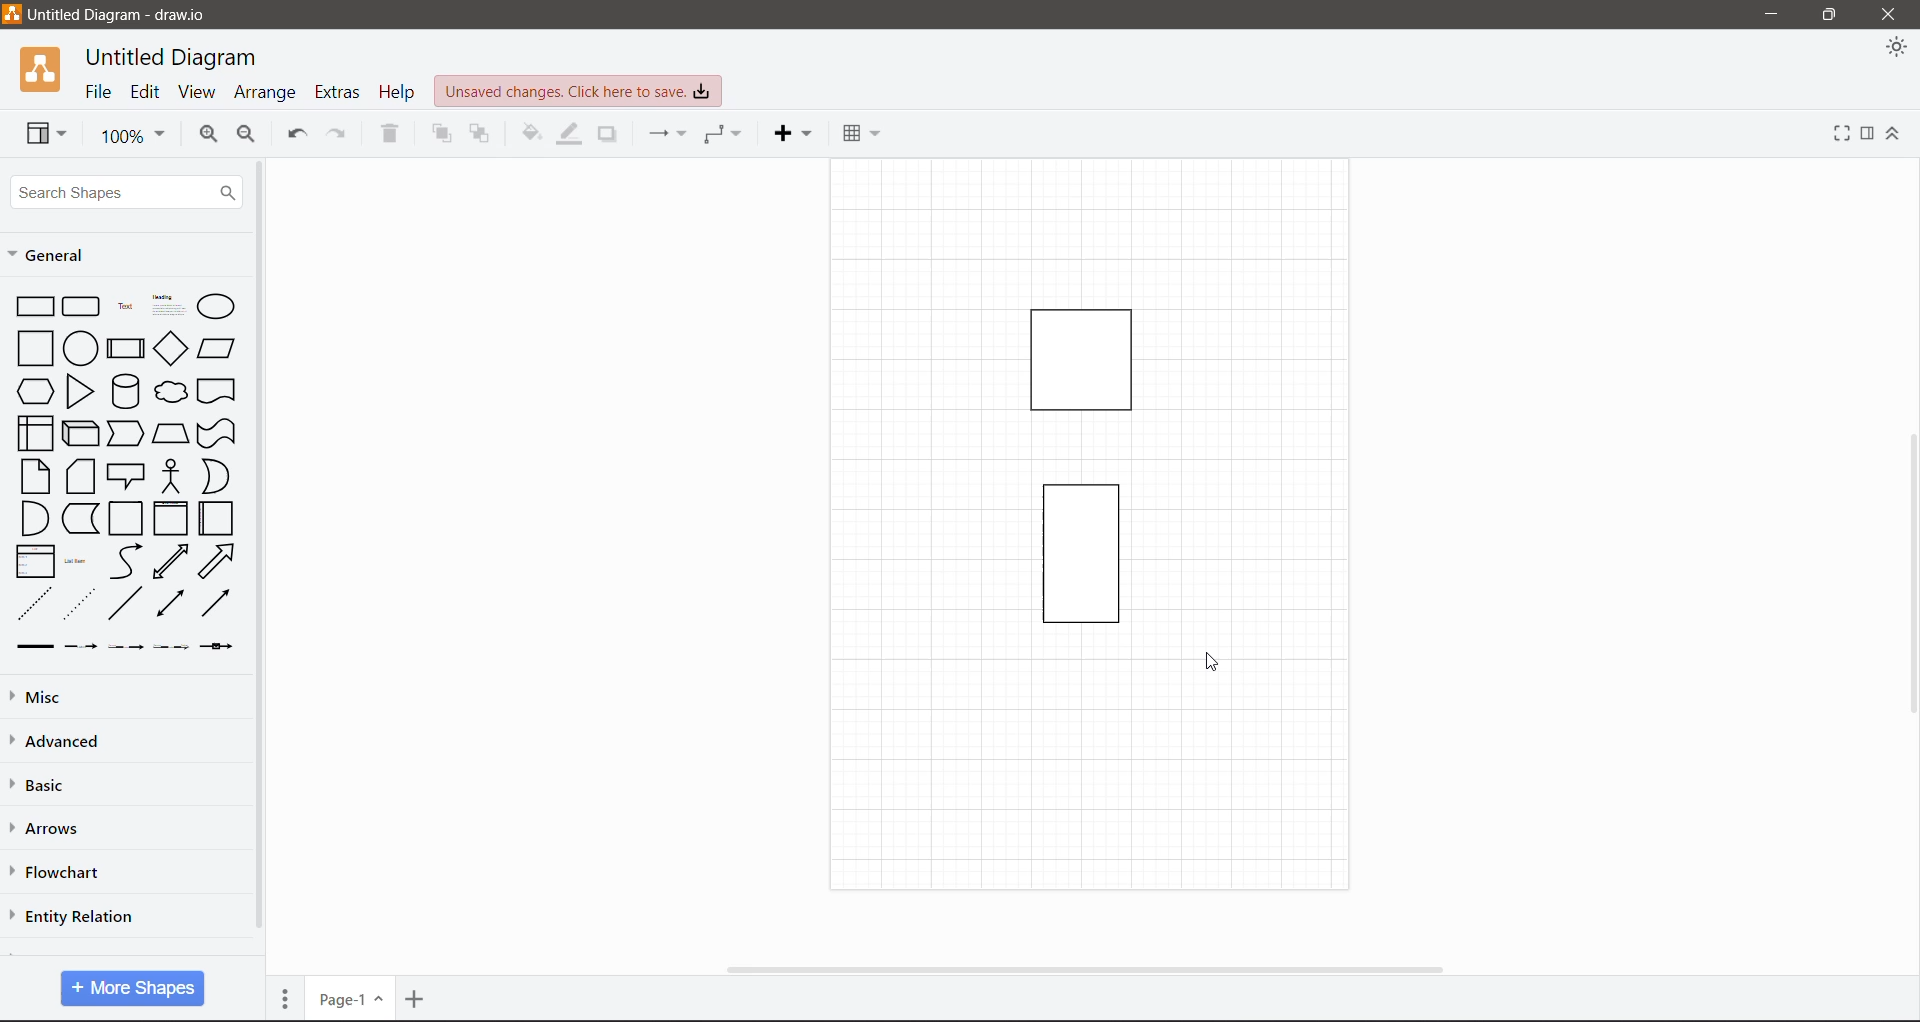  What do you see at coordinates (1868, 135) in the screenshot?
I see `Format` at bounding box center [1868, 135].